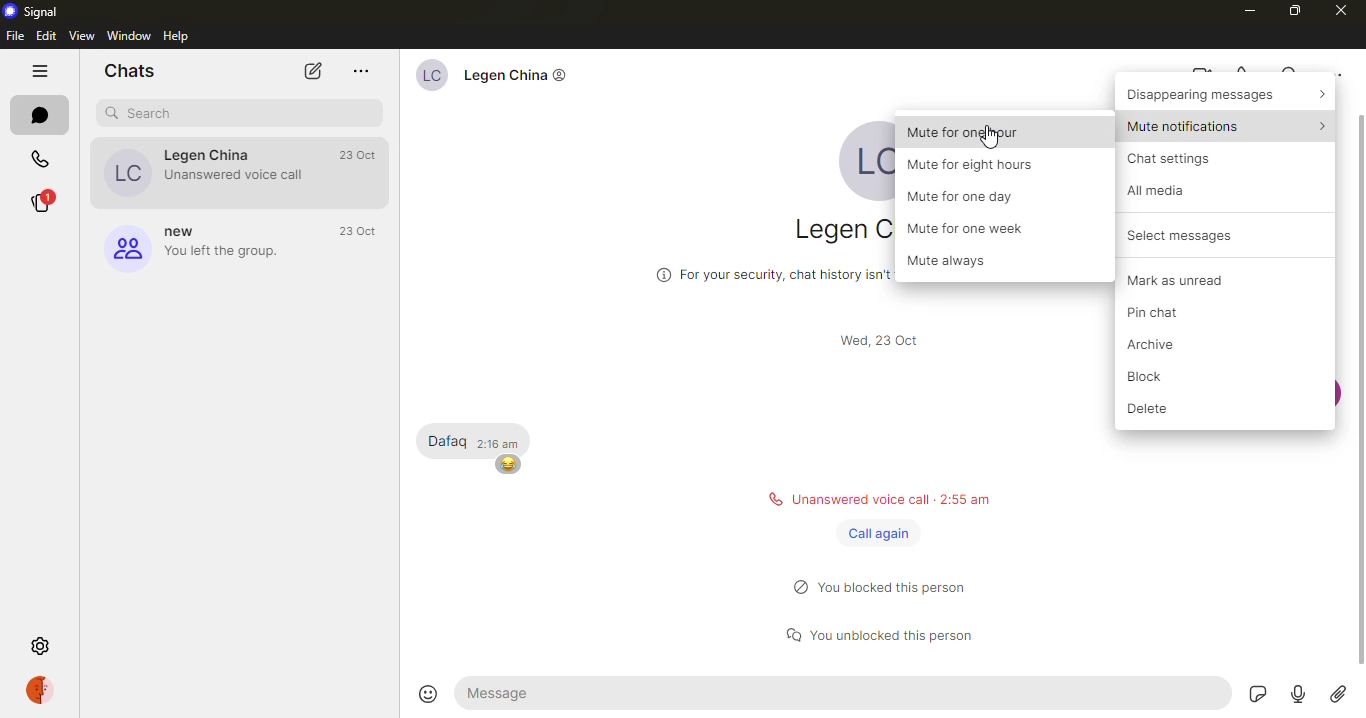 This screenshot has height=718, width=1366. I want to click on new chat, so click(309, 72).